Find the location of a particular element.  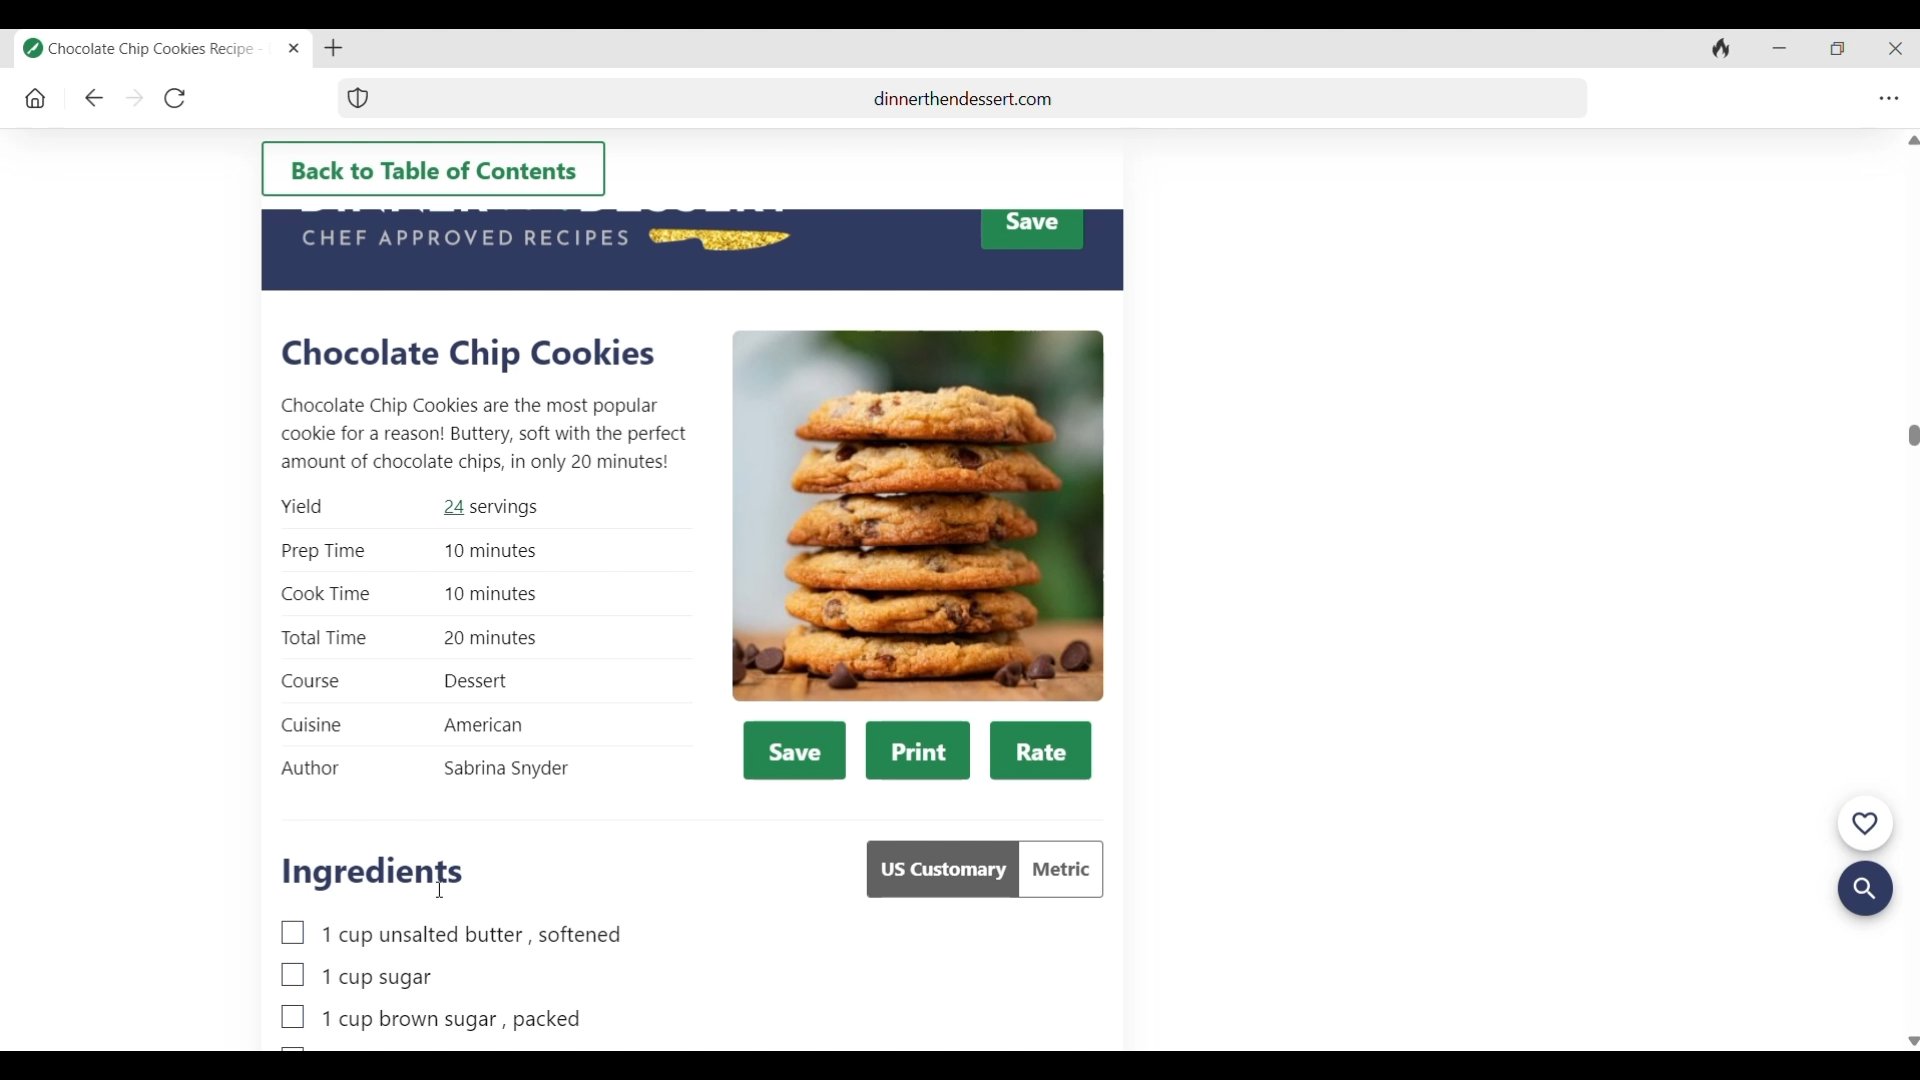

Quick search is located at coordinates (1865, 890).